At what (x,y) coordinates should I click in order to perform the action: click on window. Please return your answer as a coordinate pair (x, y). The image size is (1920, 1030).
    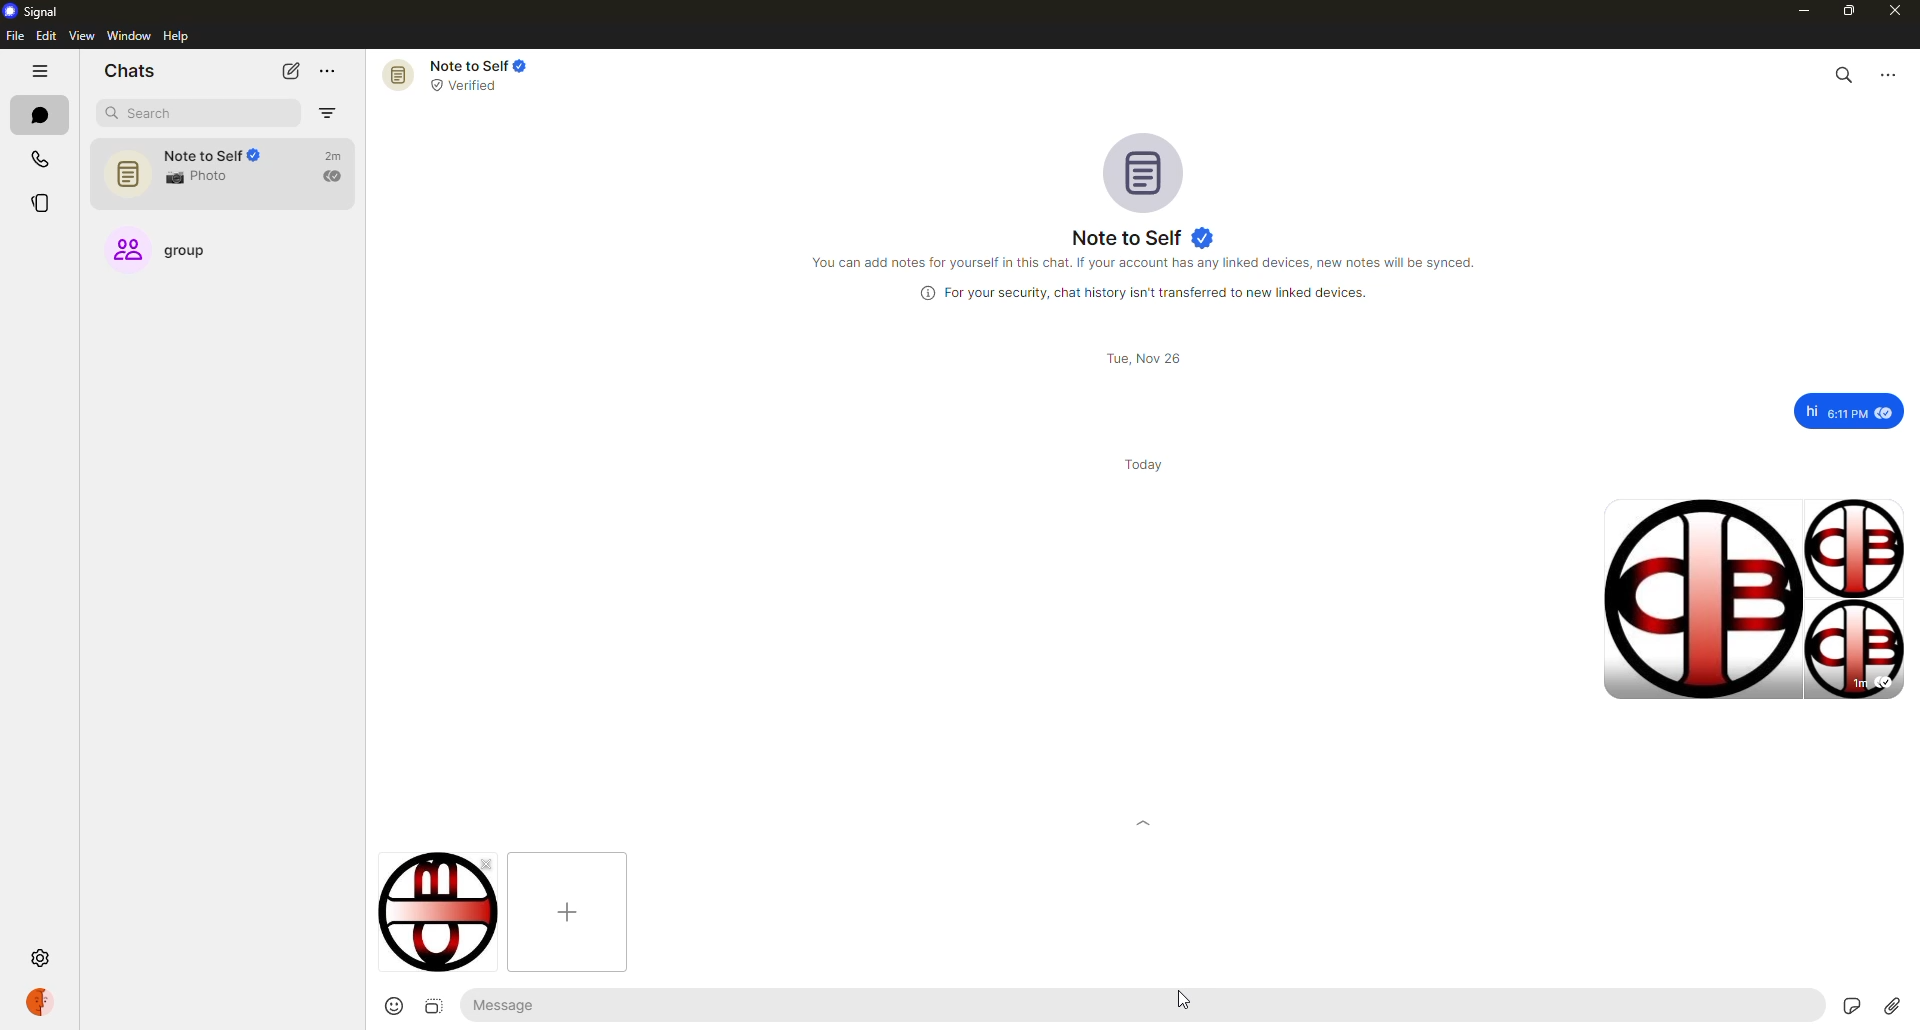
    Looking at the image, I should click on (129, 37).